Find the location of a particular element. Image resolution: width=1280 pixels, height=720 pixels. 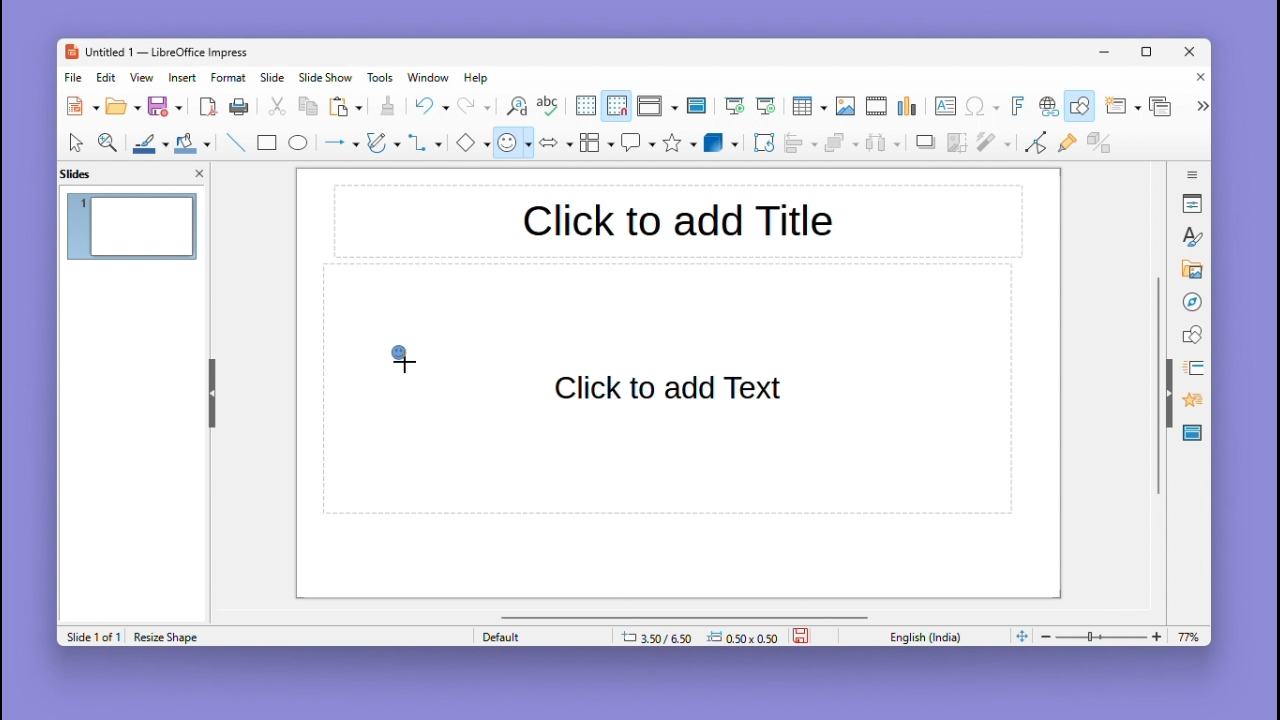

Draw function is located at coordinates (1082, 106).